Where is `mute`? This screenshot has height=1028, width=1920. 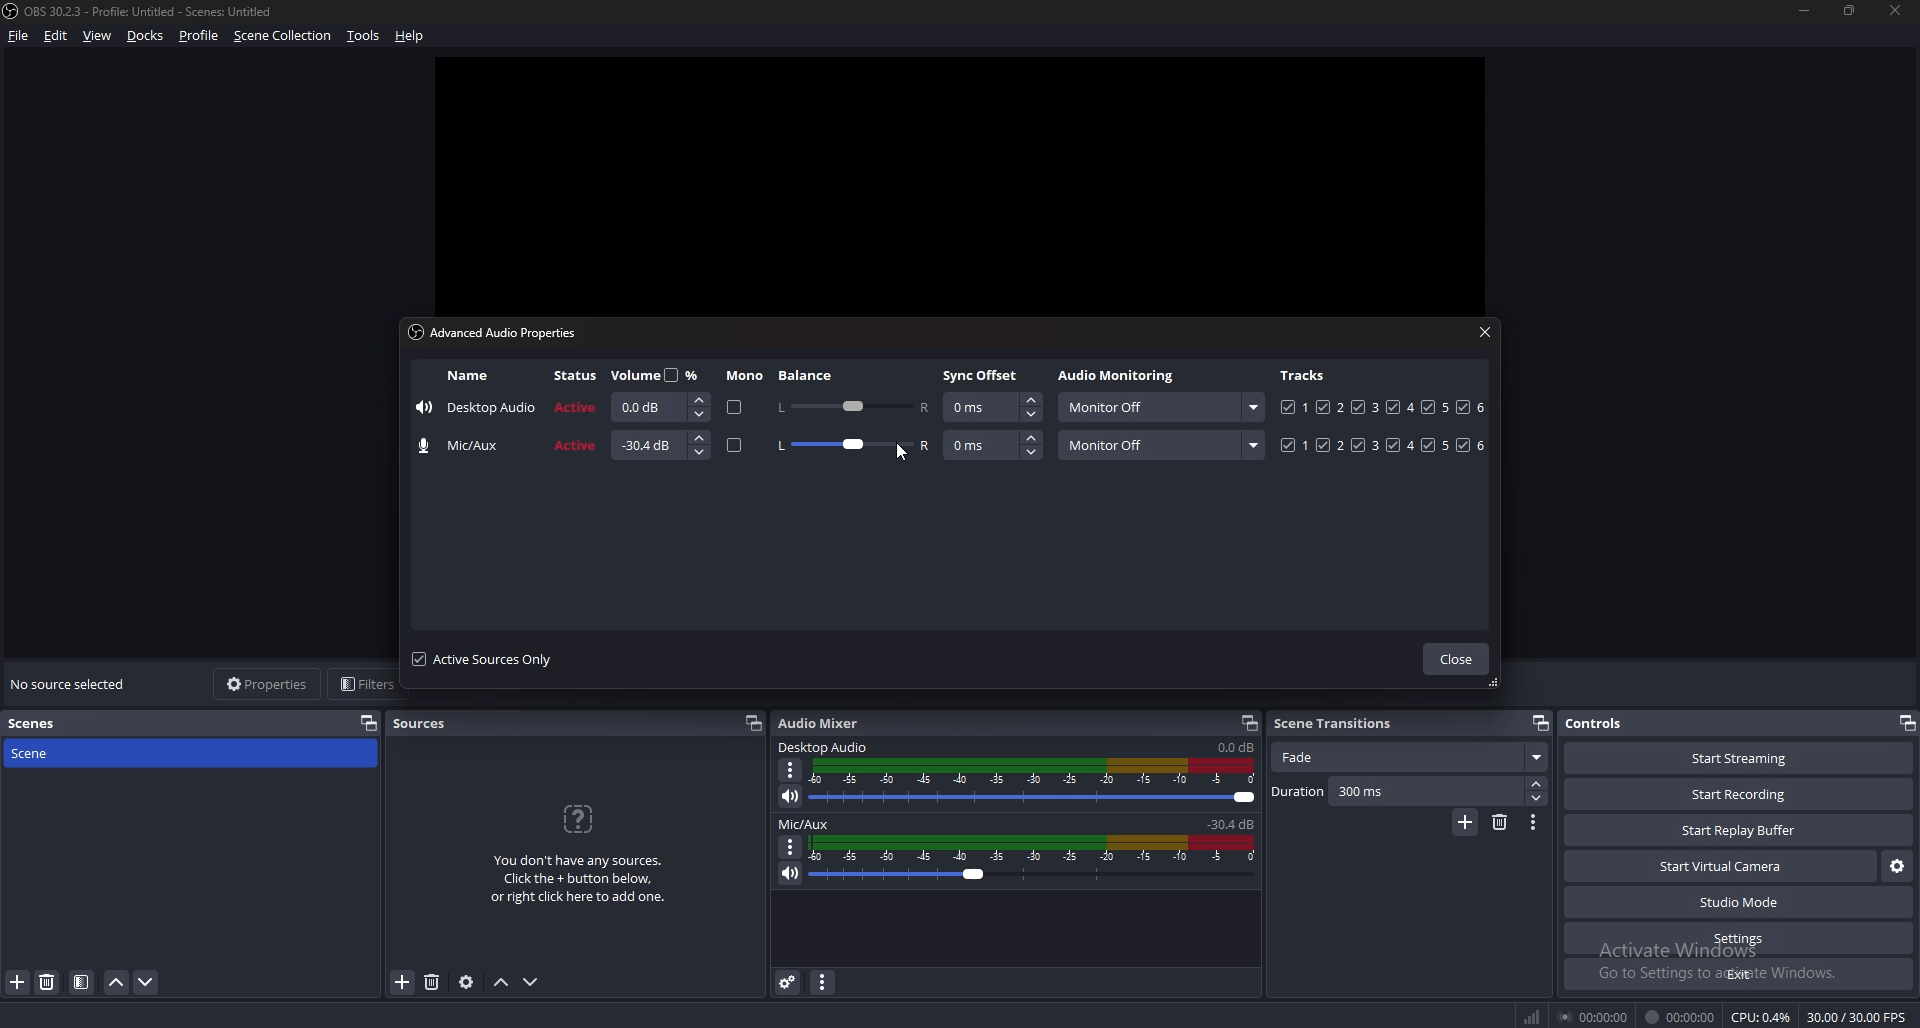
mute is located at coordinates (792, 795).